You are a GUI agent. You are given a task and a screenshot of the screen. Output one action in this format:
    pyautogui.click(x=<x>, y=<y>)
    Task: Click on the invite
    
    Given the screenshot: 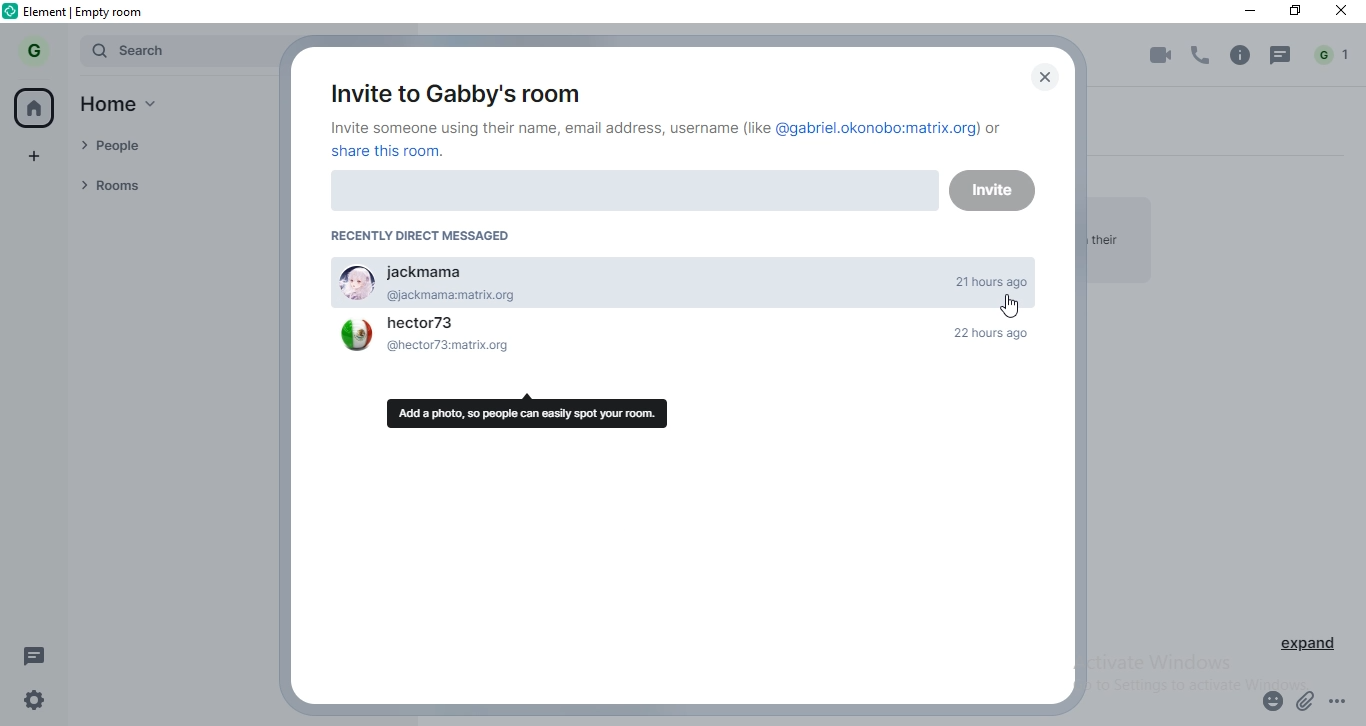 What is the action you would take?
    pyautogui.click(x=993, y=195)
    